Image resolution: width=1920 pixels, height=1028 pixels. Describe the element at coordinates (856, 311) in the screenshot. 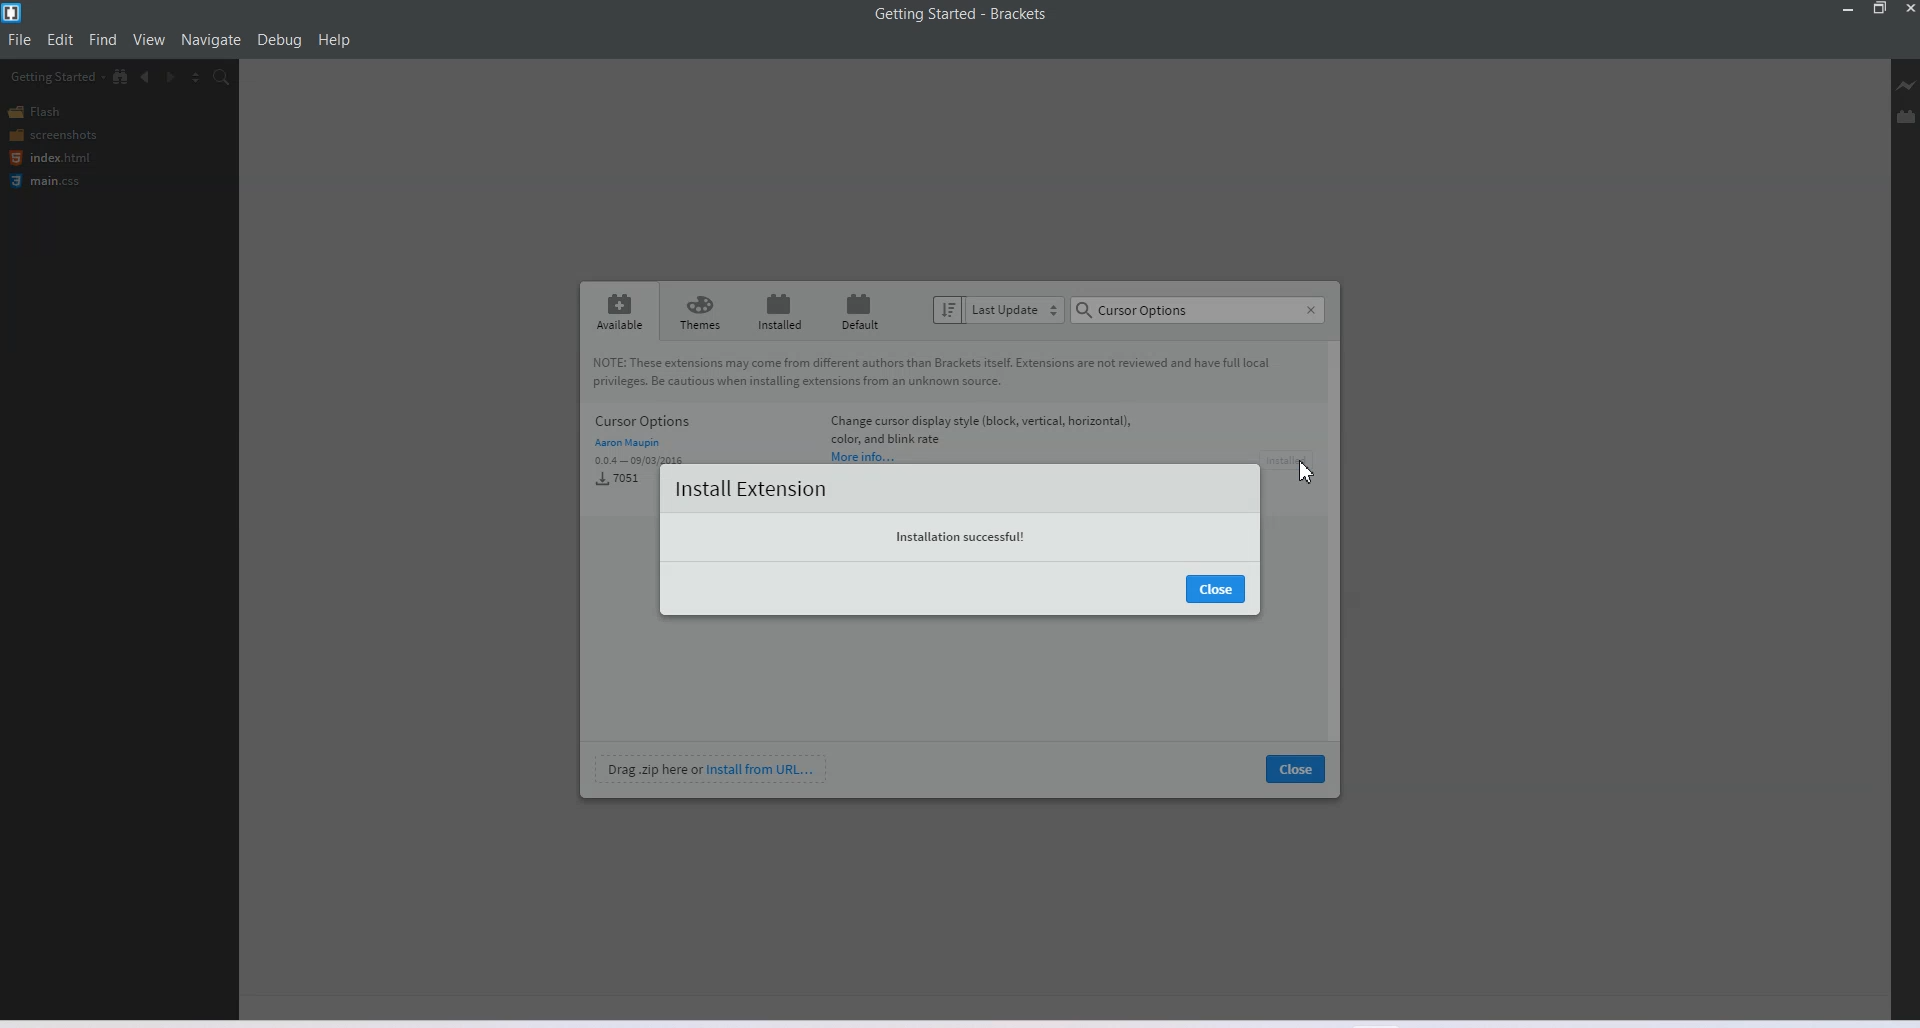

I see `default` at that location.